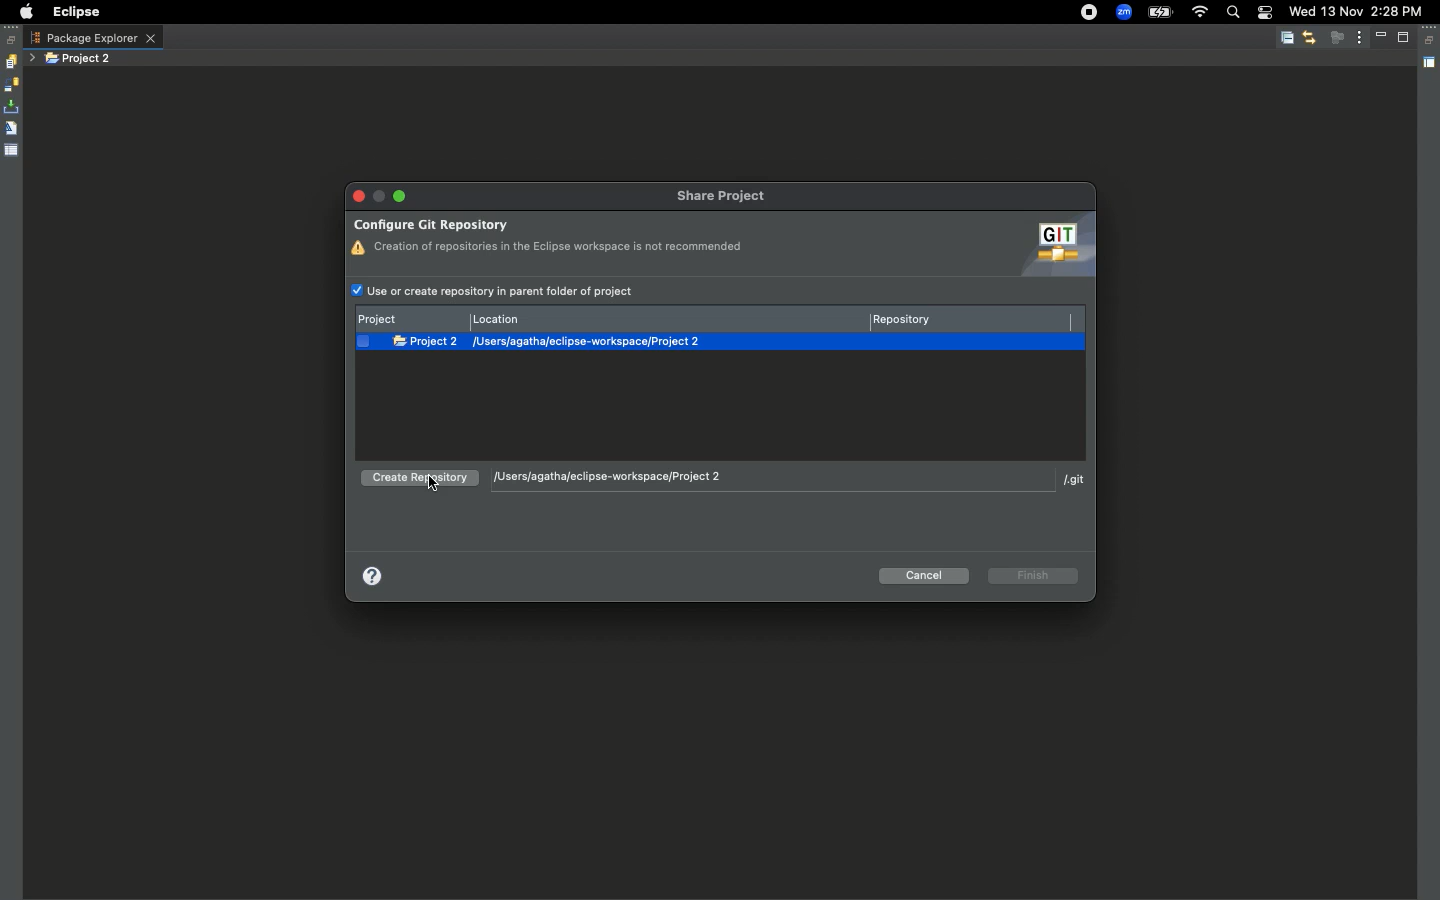  Describe the element at coordinates (80, 59) in the screenshot. I see `Project 2` at that location.